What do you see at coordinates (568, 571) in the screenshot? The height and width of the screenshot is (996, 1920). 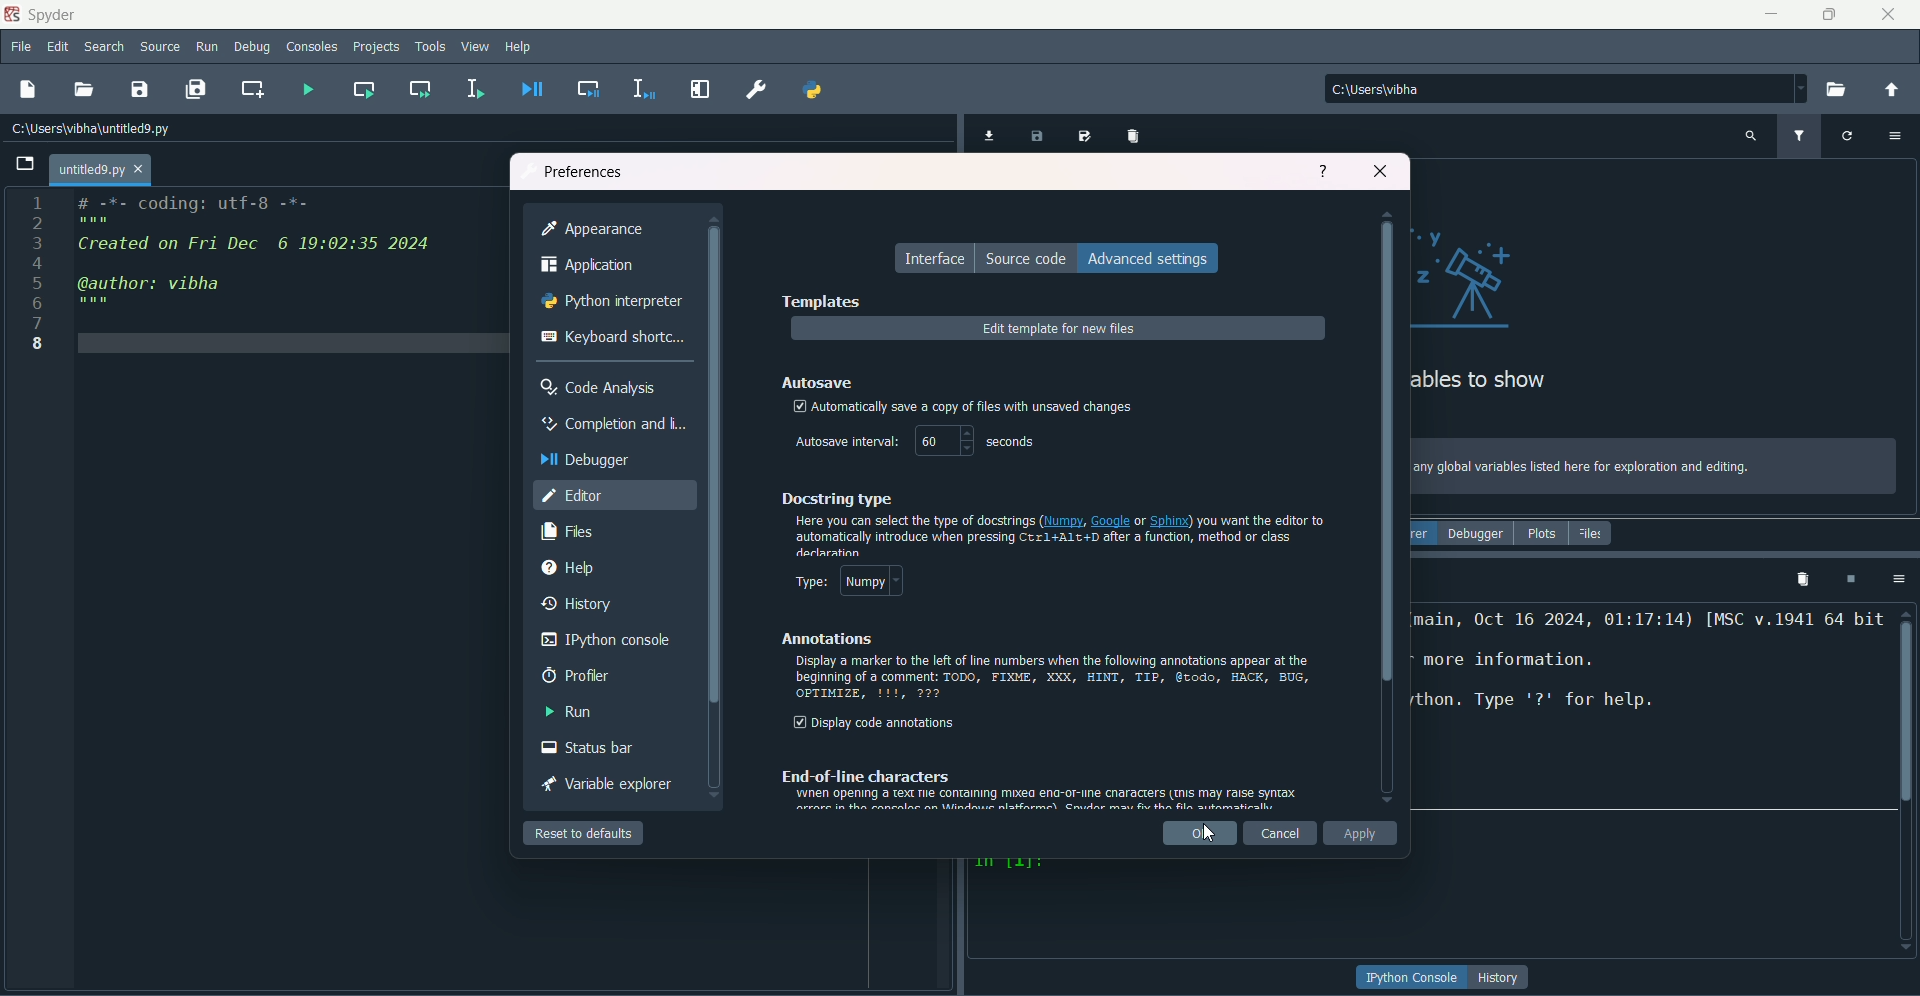 I see `help` at bounding box center [568, 571].